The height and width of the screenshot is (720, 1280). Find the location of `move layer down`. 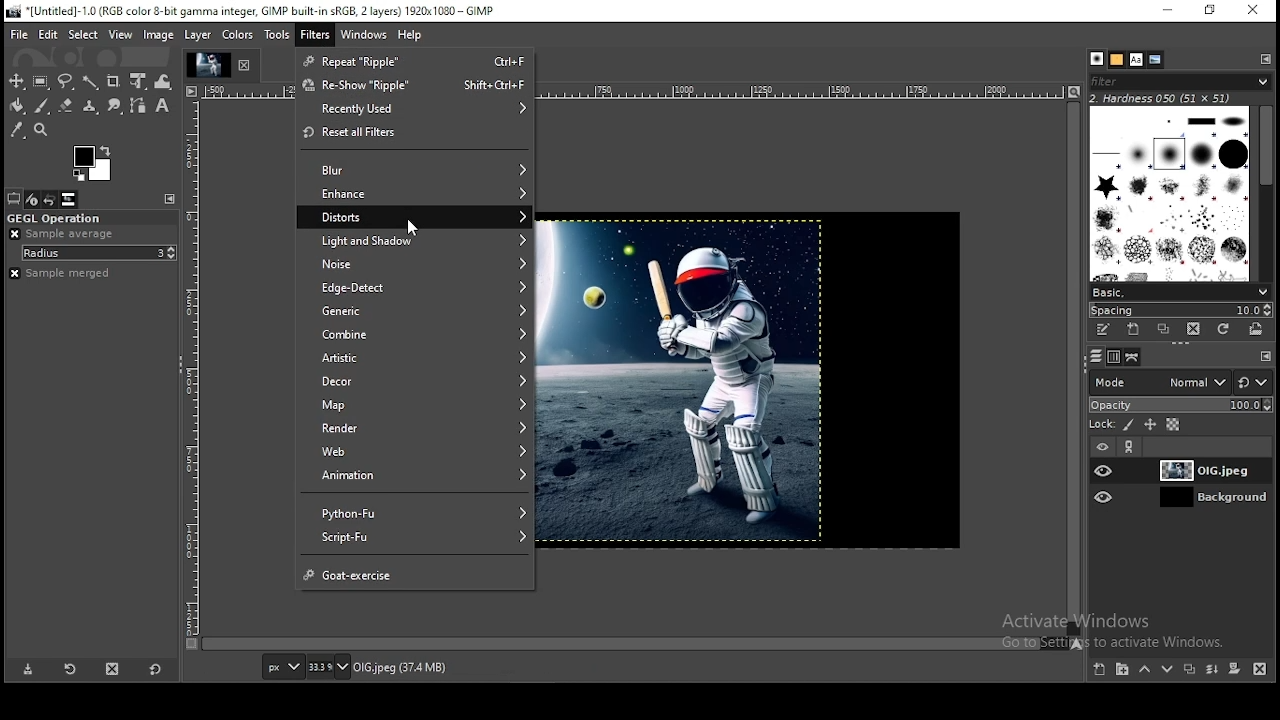

move layer down is located at coordinates (1168, 672).